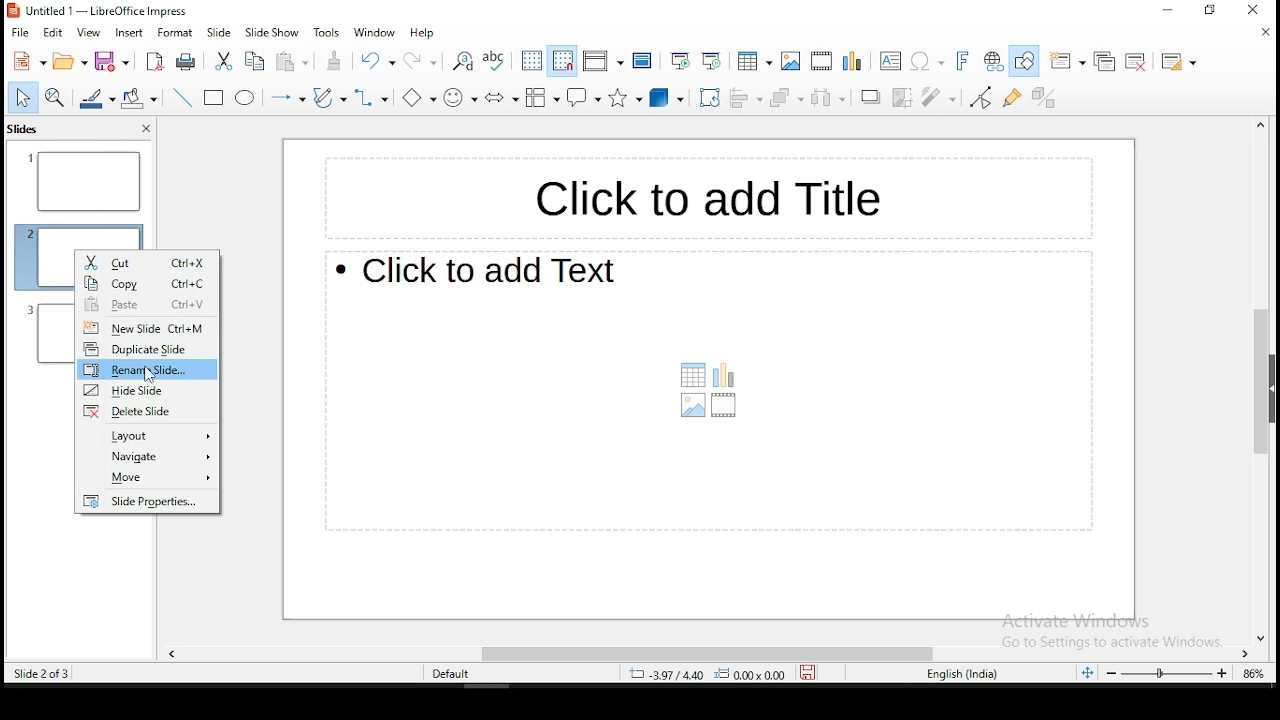  I want to click on slide show, so click(272, 34).